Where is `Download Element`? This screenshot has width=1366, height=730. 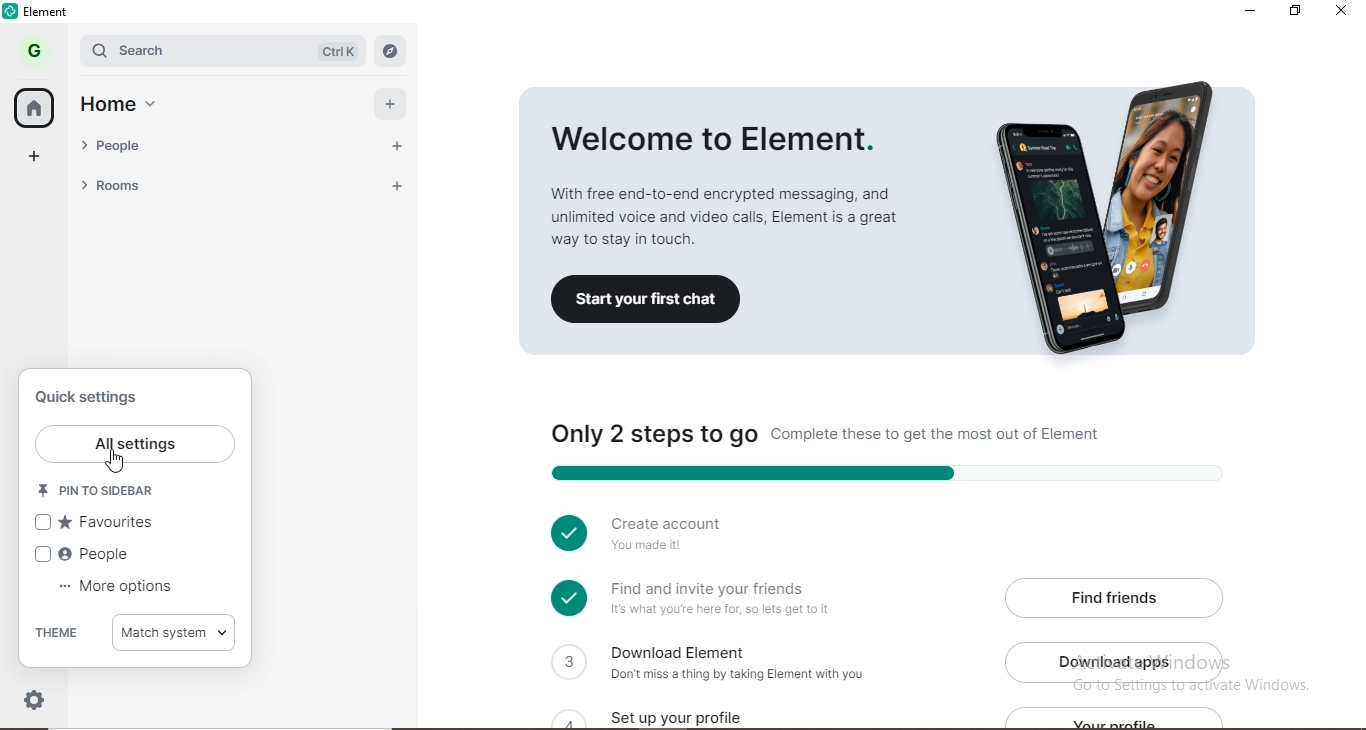 Download Element is located at coordinates (746, 661).